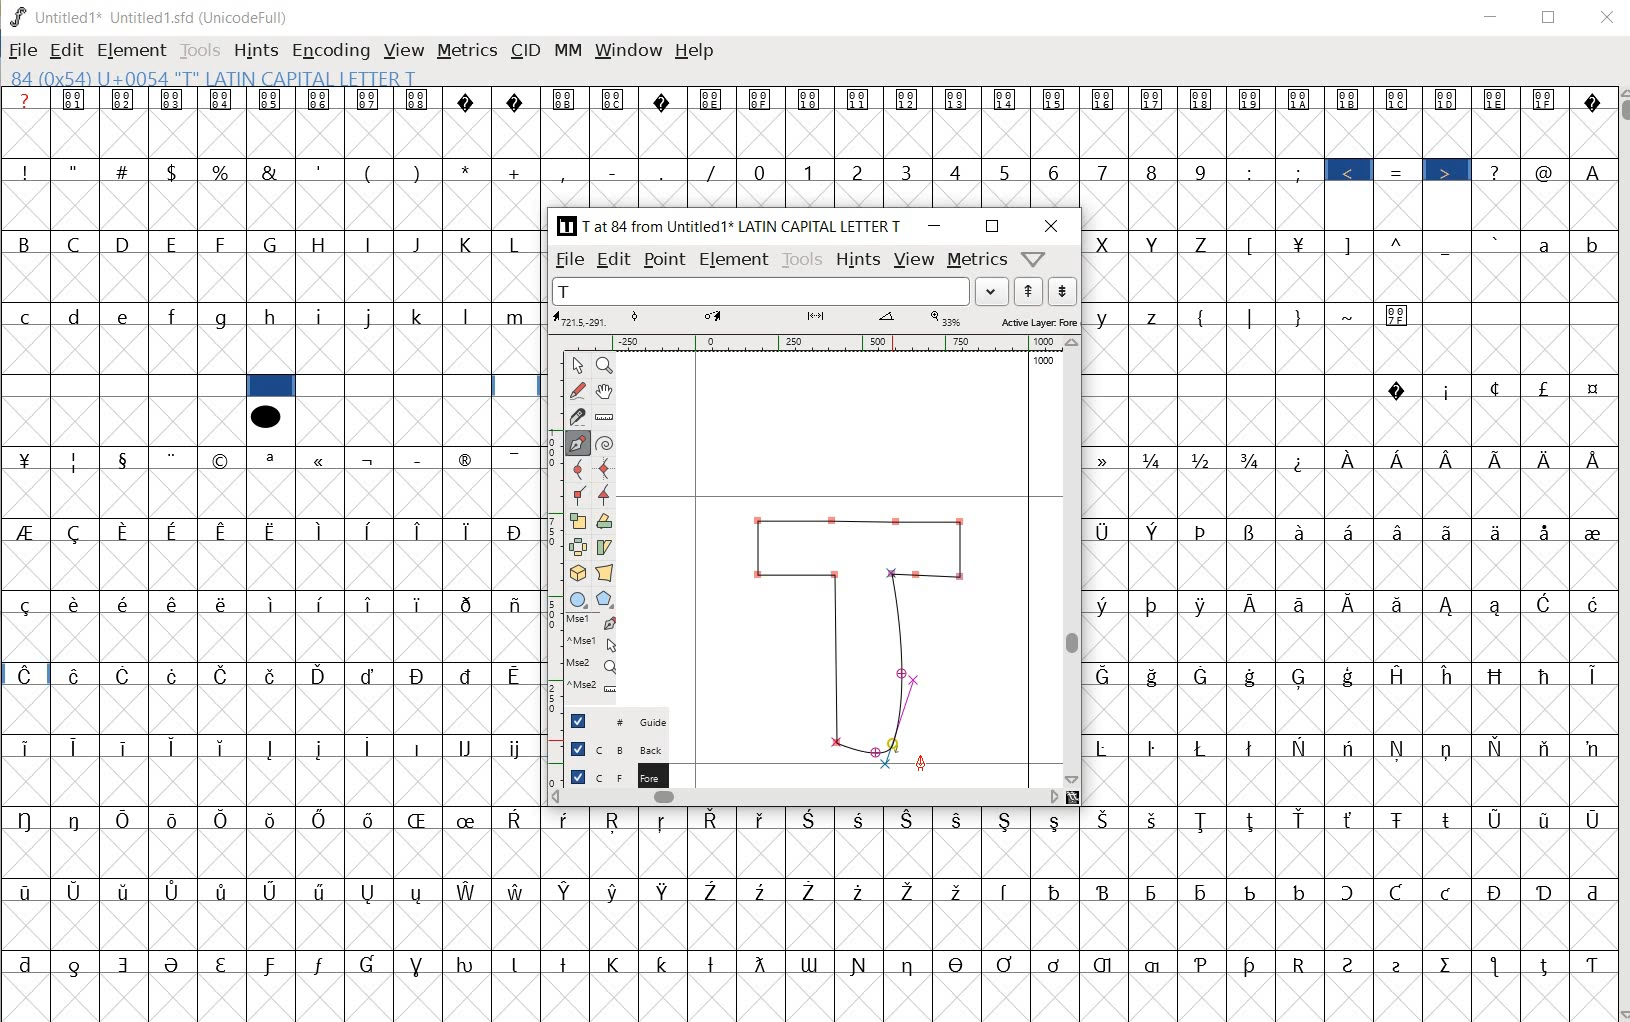  What do you see at coordinates (518, 243) in the screenshot?
I see `L` at bounding box center [518, 243].